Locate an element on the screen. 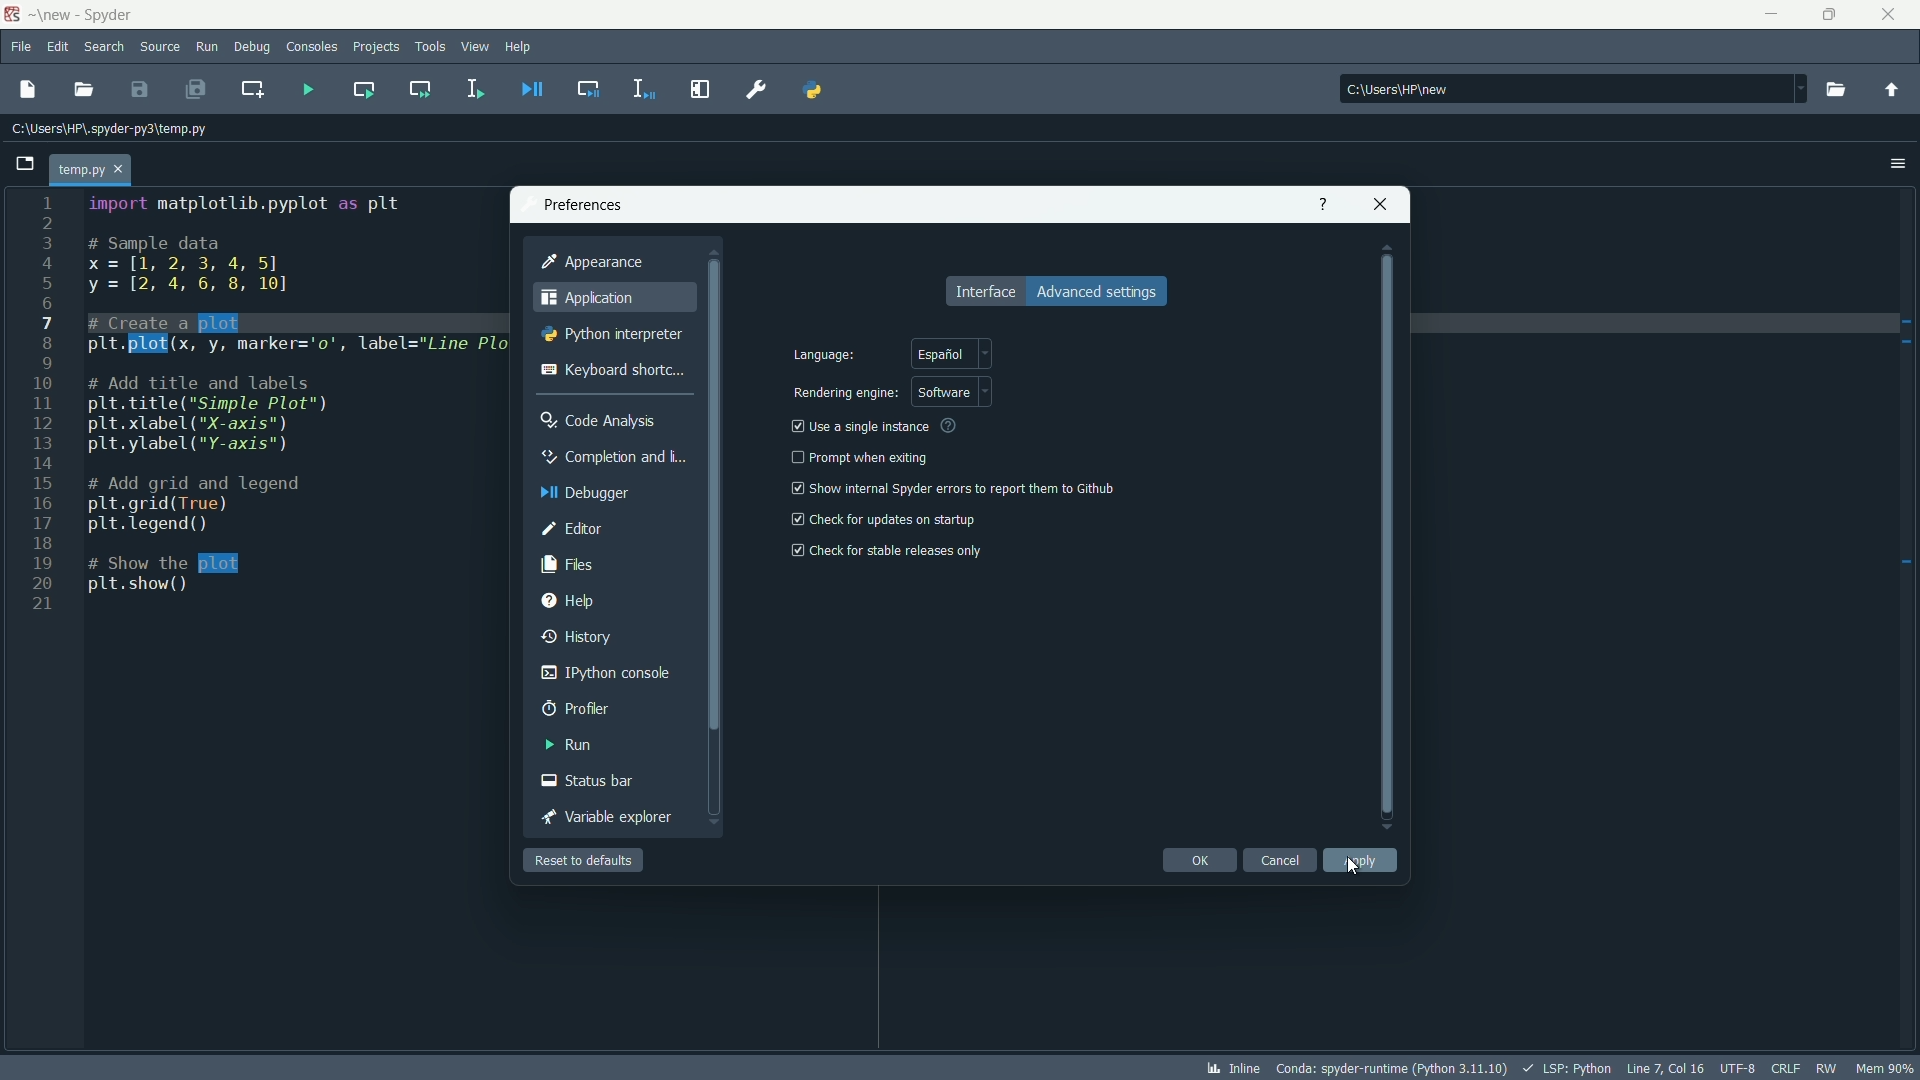  folder name is located at coordinates (51, 16).